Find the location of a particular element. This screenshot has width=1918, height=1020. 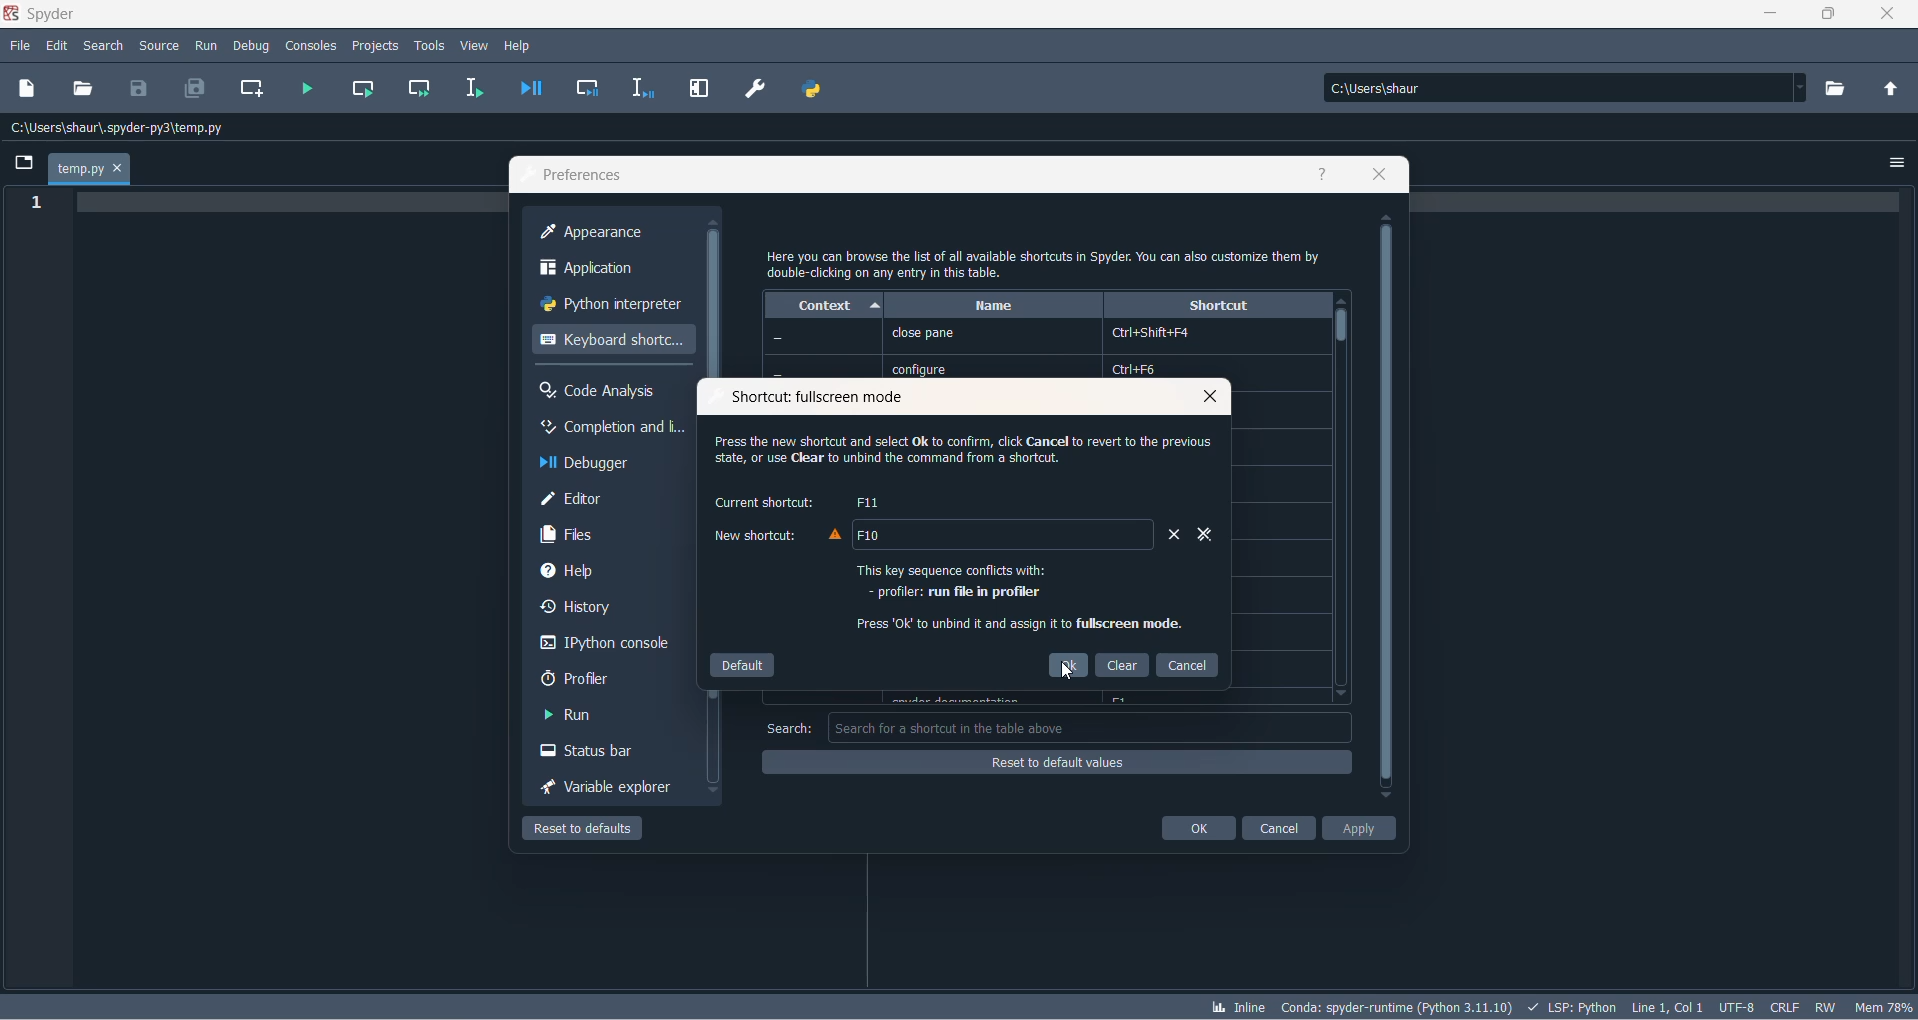

folder is located at coordinates (21, 165).